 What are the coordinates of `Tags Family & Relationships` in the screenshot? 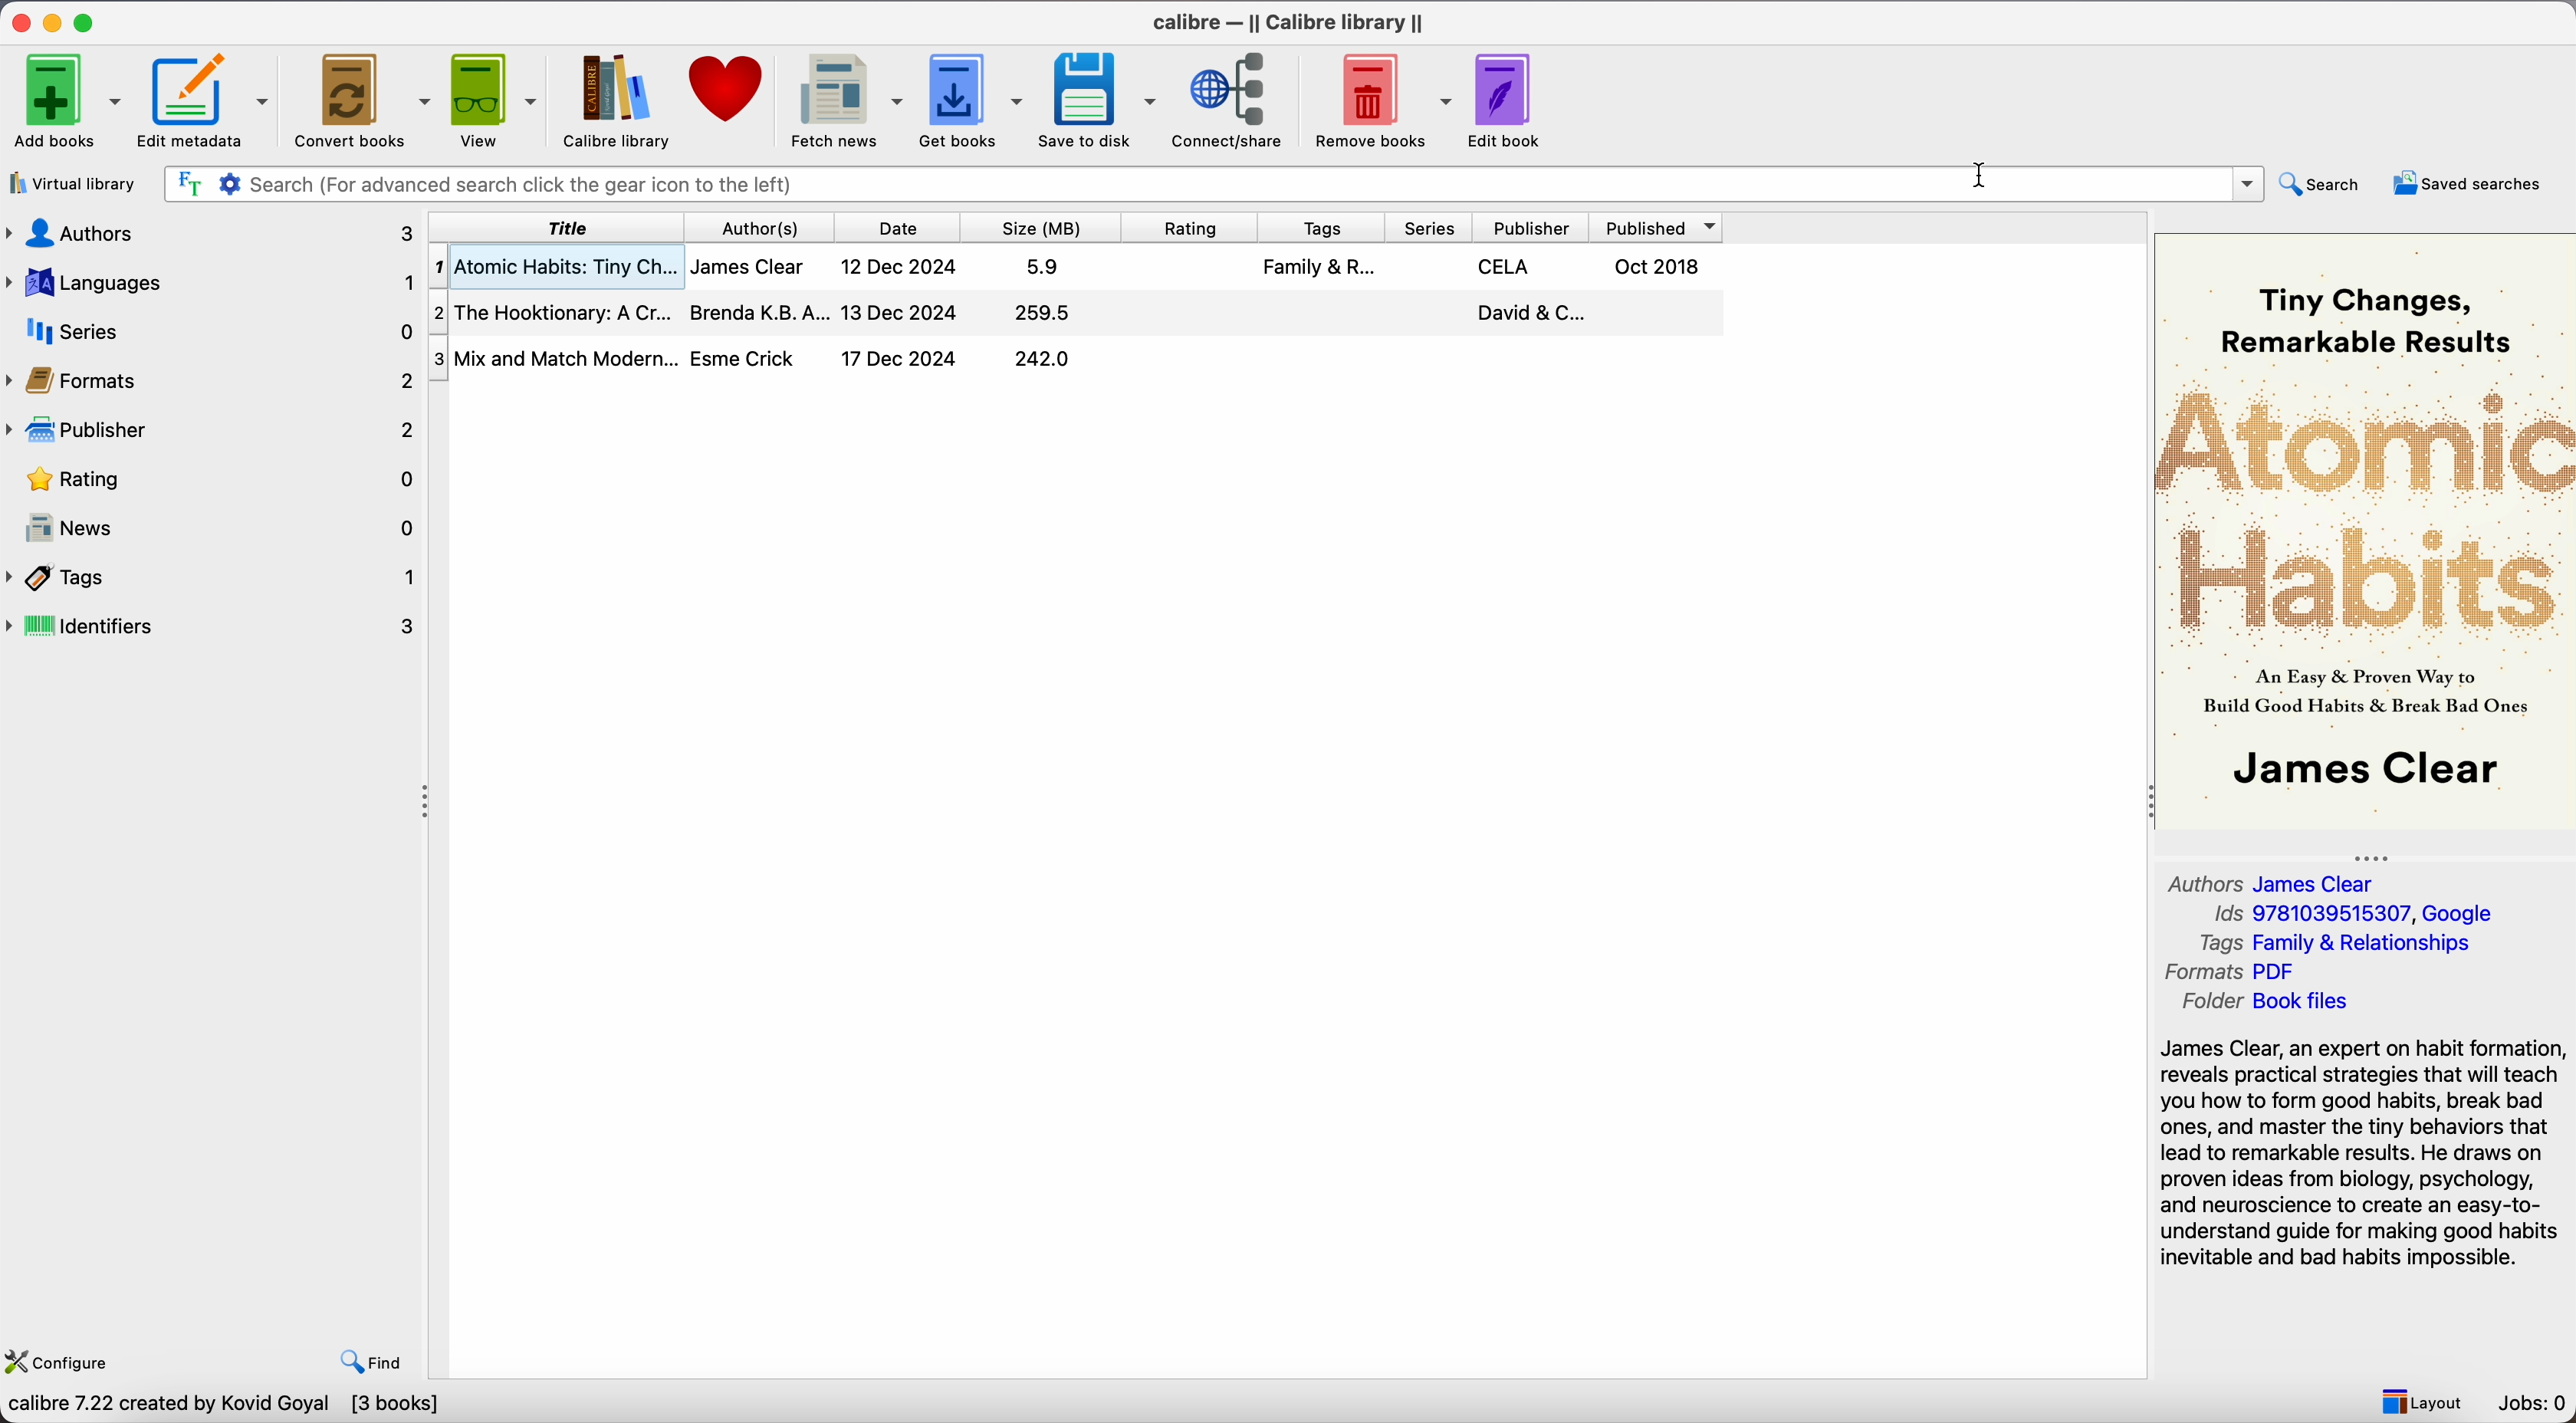 It's located at (2334, 944).